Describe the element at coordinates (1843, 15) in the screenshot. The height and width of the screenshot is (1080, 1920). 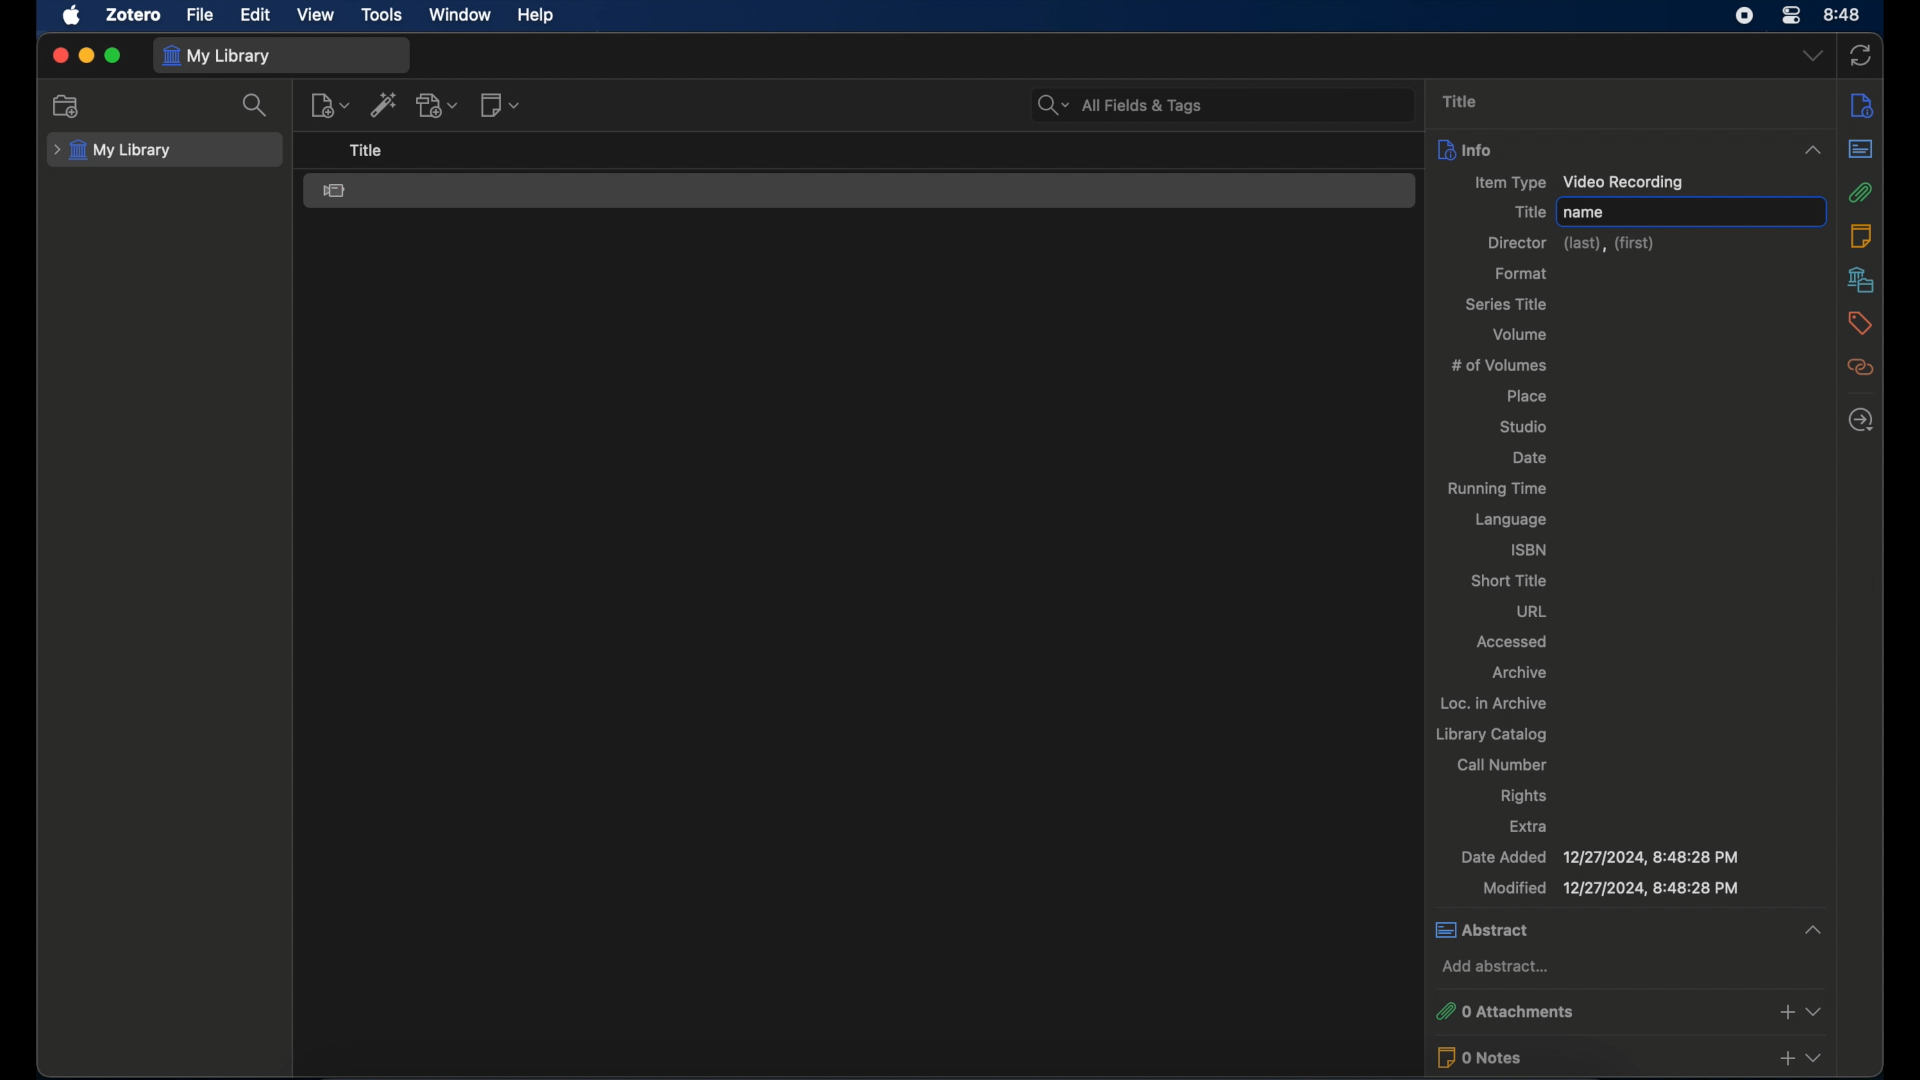
I see `time` at that location.